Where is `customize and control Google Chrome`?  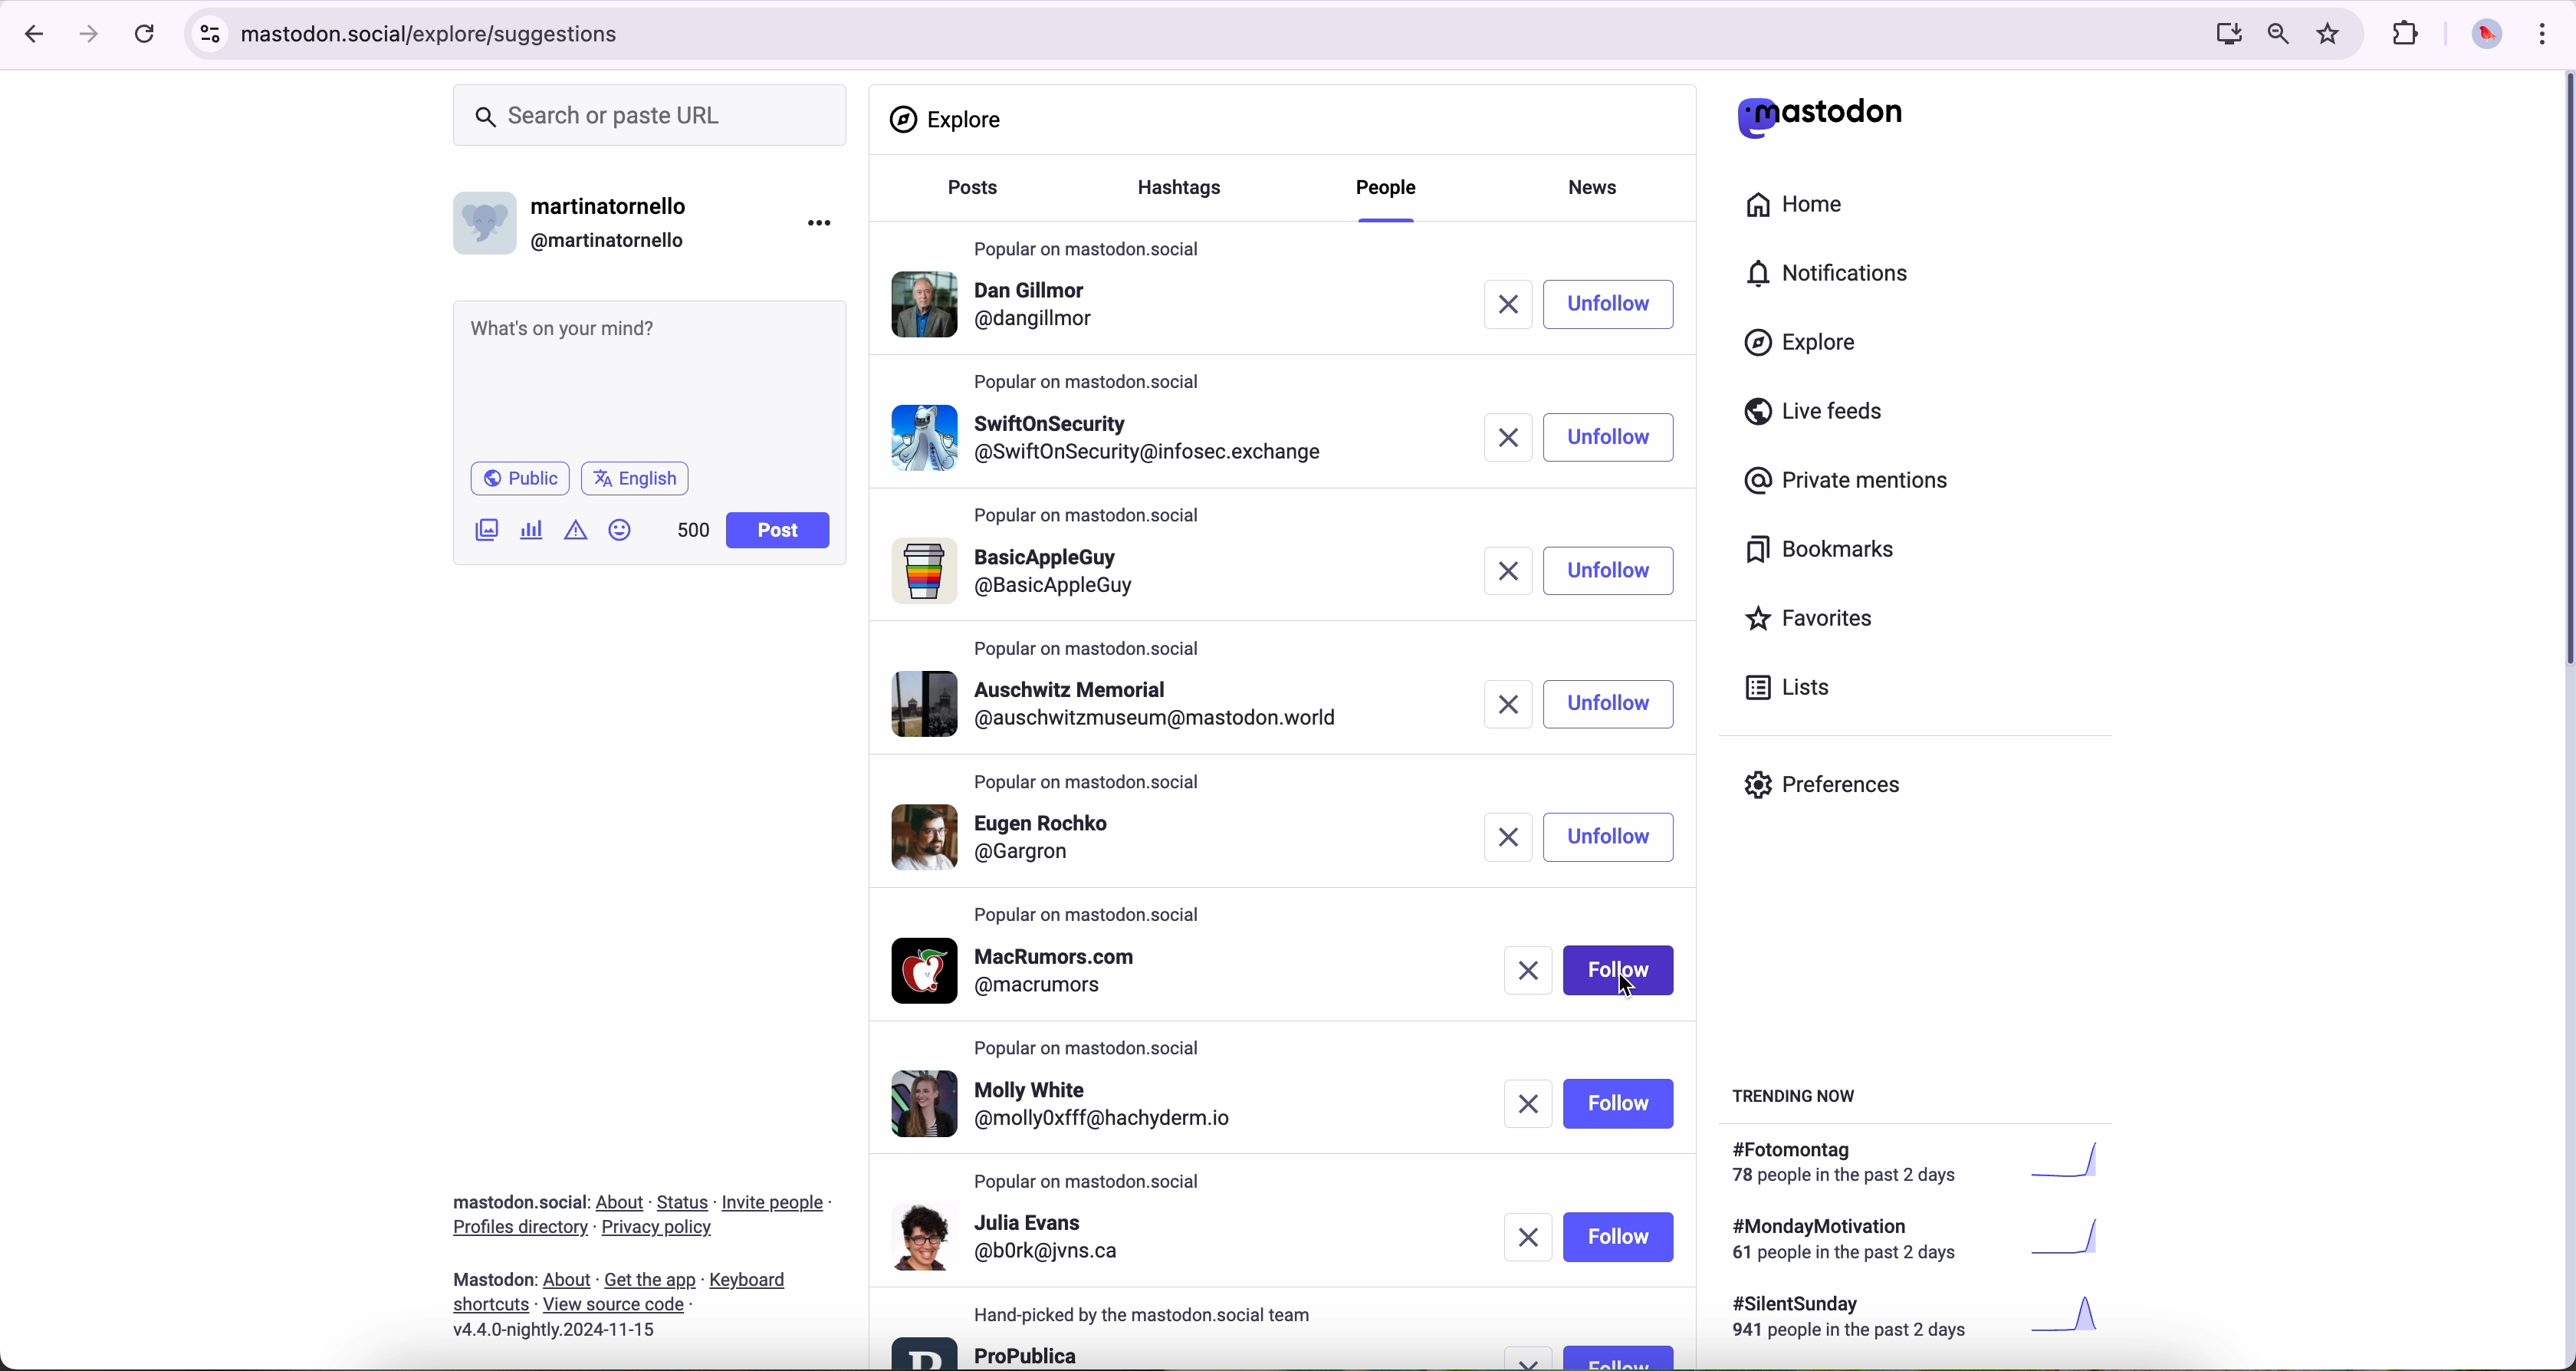 customize and control Google Chrome is located at coordinates (2540, 33).